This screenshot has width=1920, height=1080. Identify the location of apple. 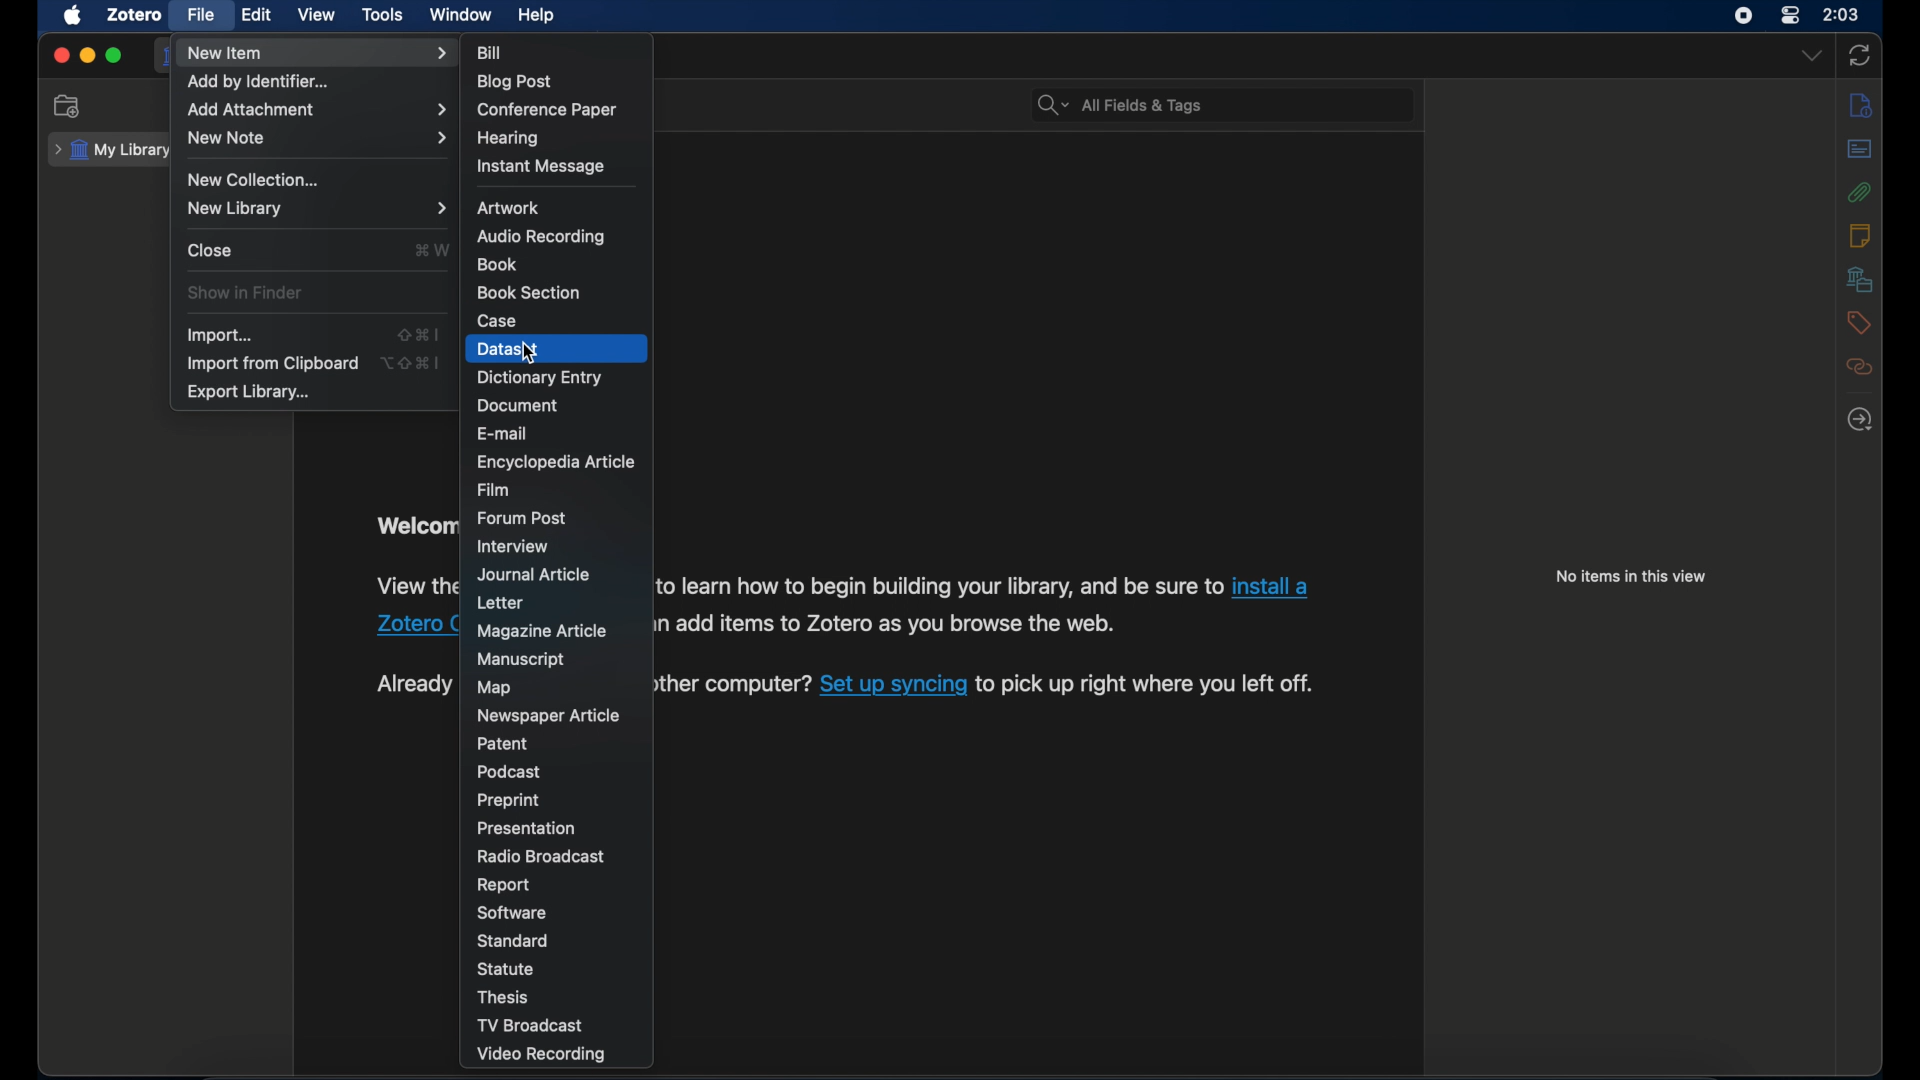
(73, 16).